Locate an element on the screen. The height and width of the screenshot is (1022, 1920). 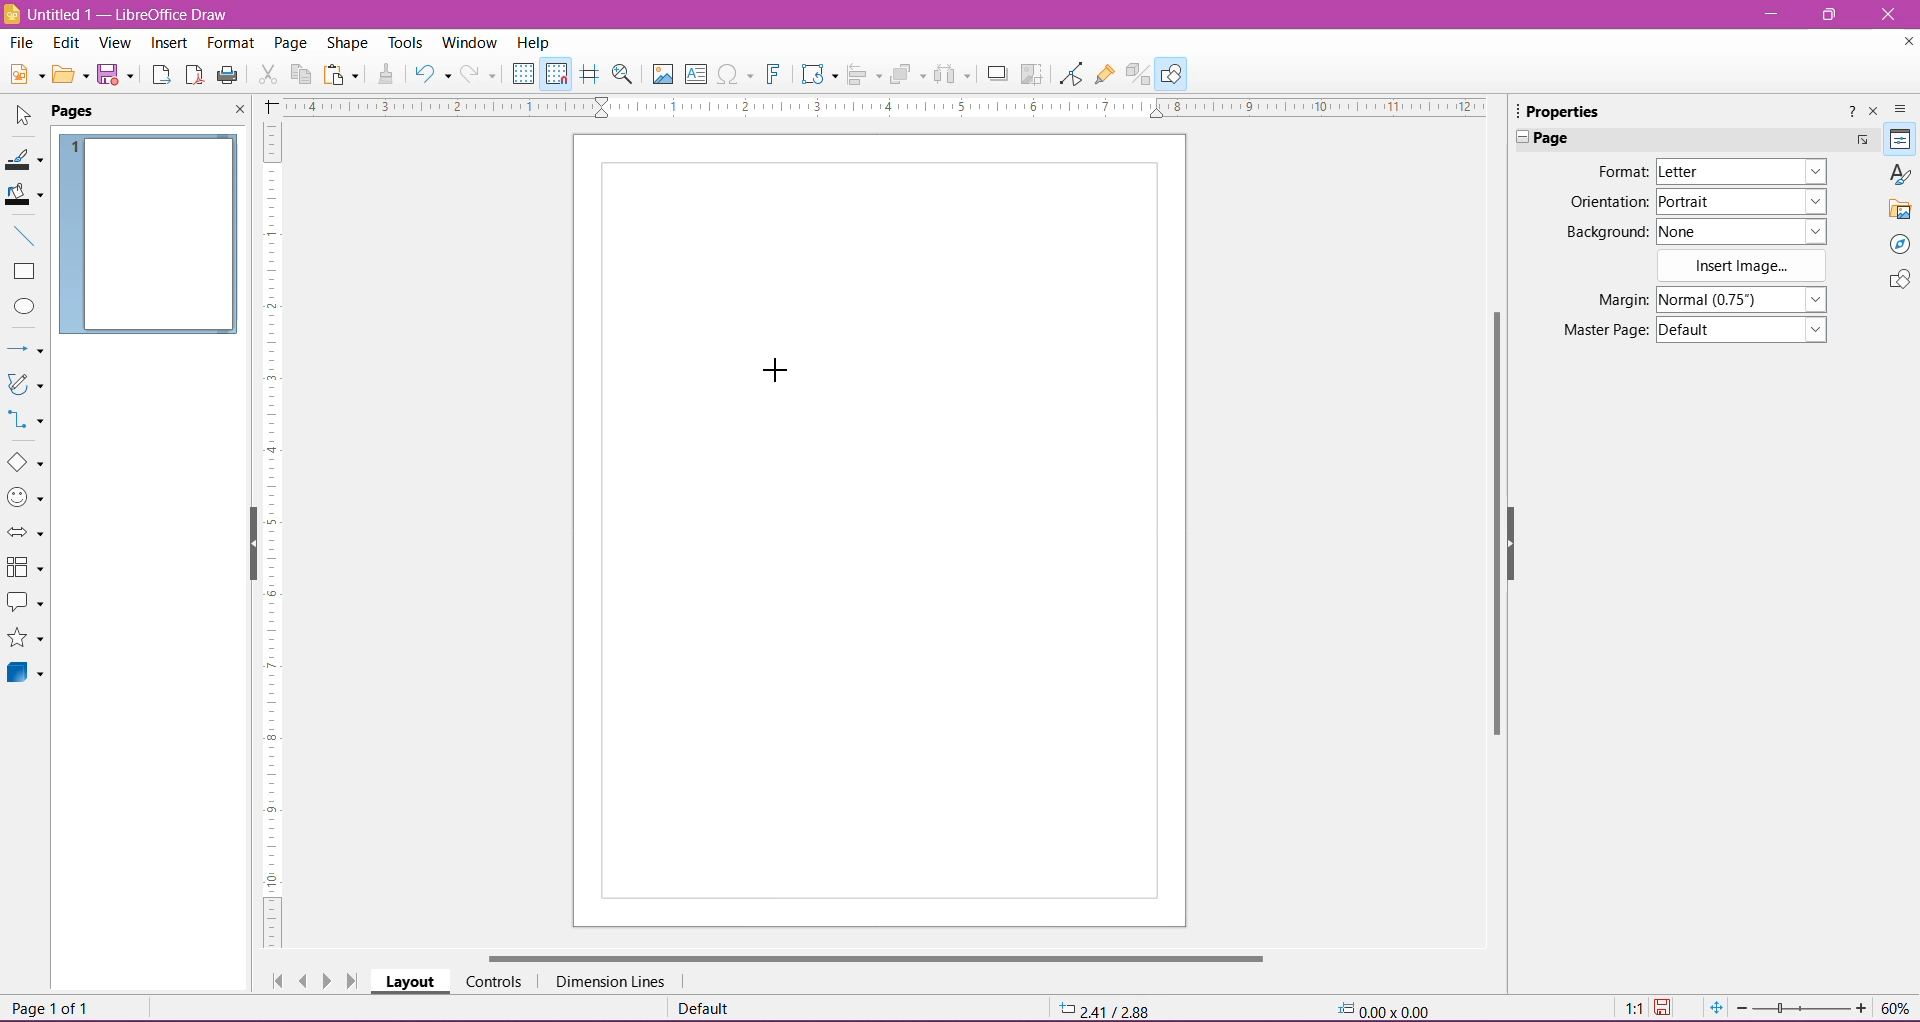
Shadow is located at coordinates (997, 75).